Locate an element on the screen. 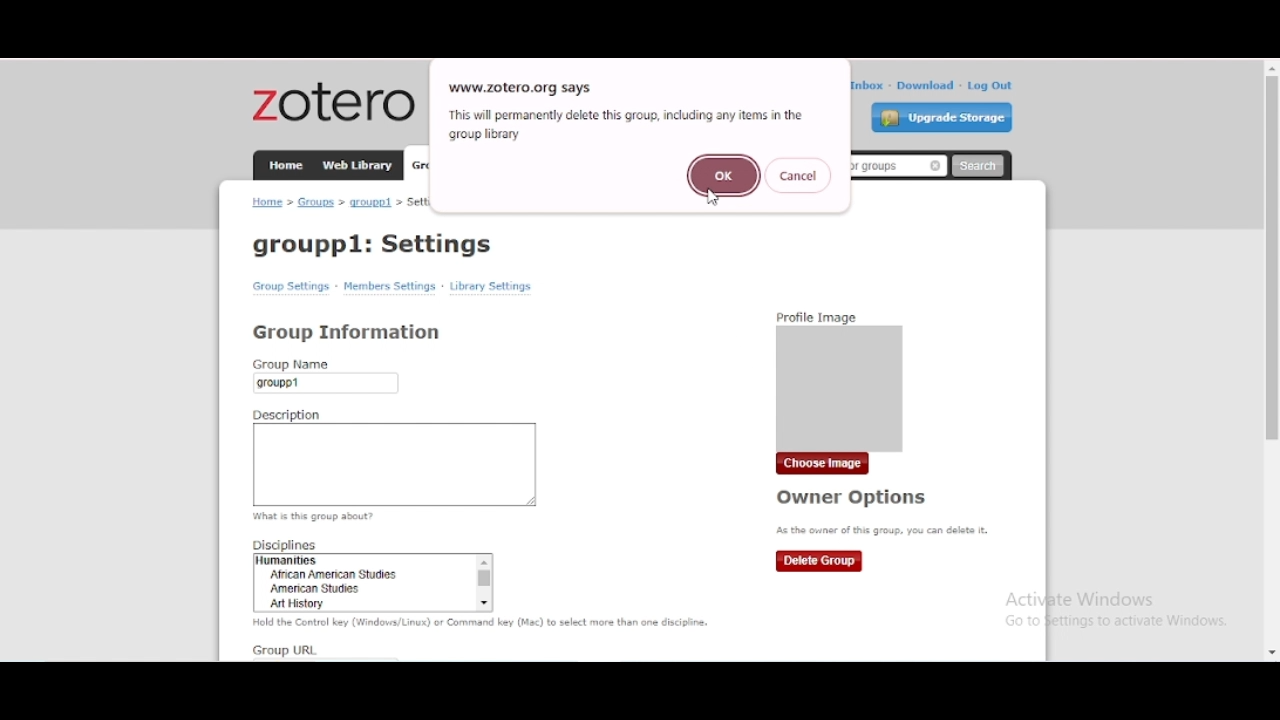 The height and width of the screenshot is (720, 1280). groupp1: settings is located at coordinates (374, 245).